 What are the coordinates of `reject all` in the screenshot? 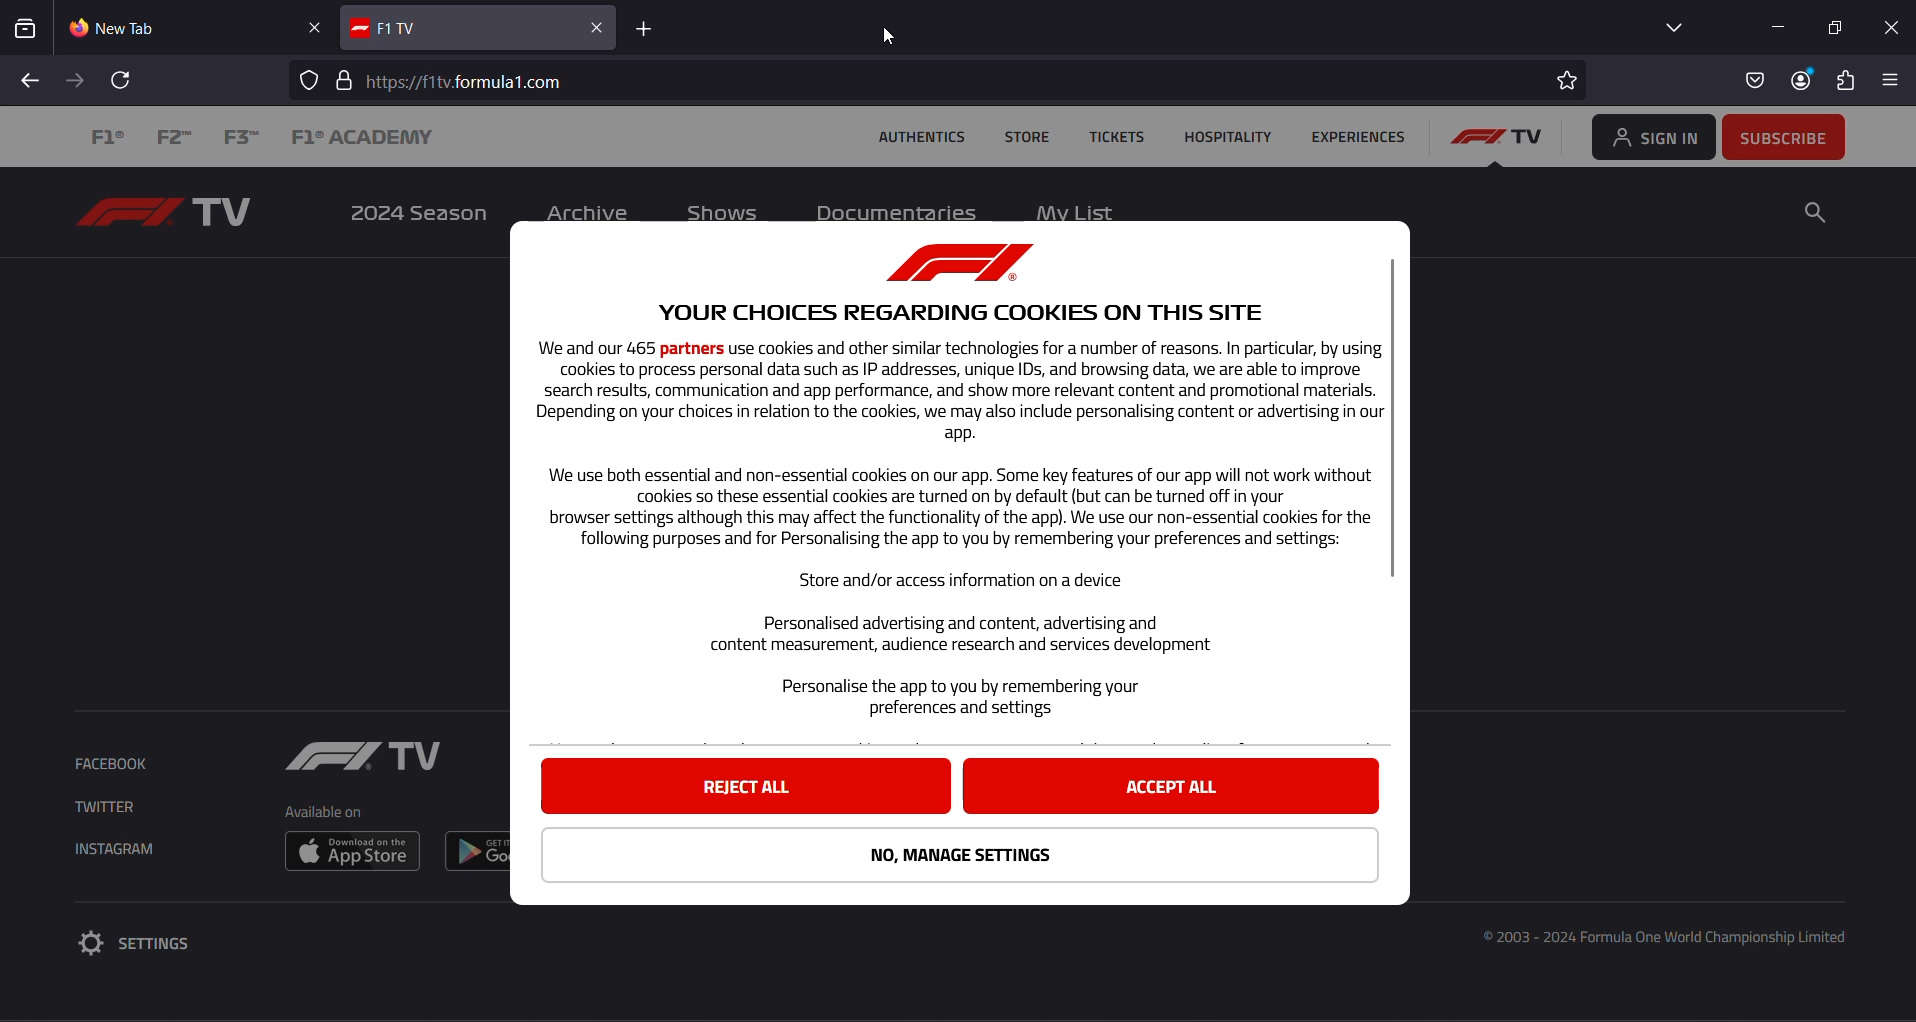 It's located at (747, 786).